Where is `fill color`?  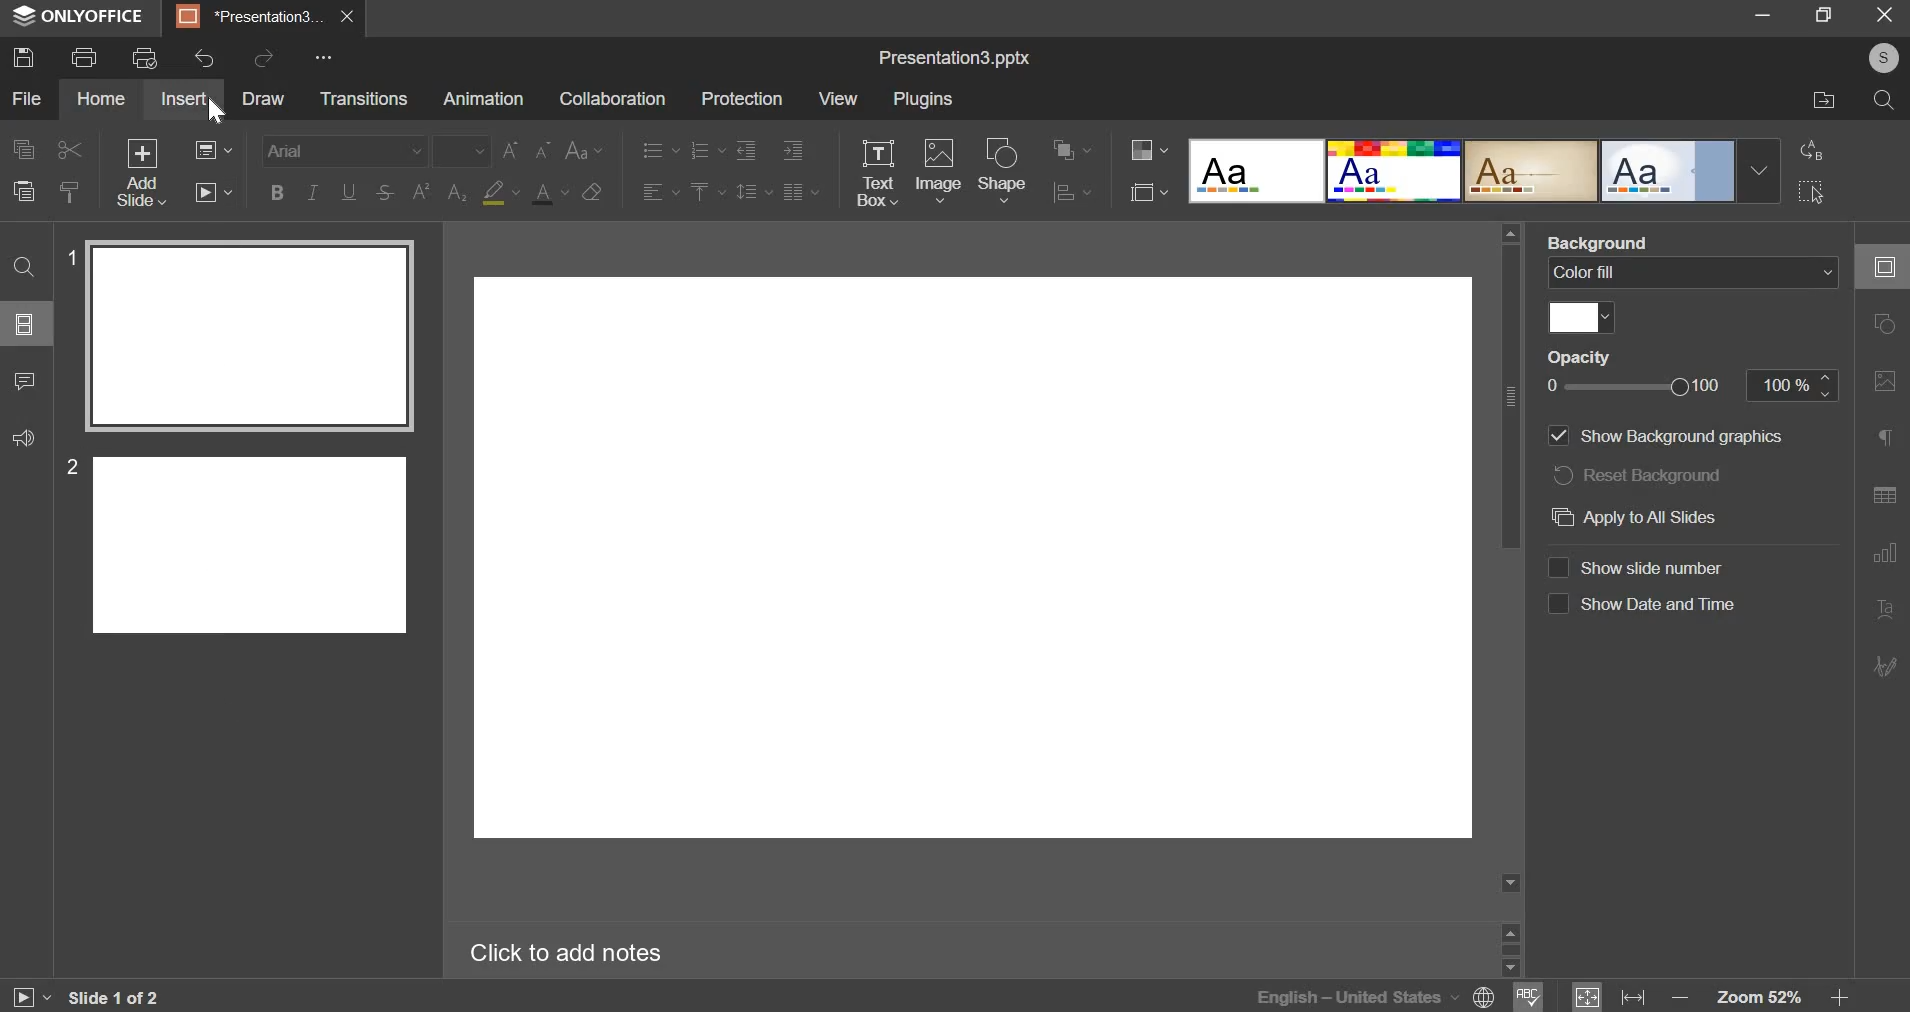
fill color is located at coordinates (1582, 318).